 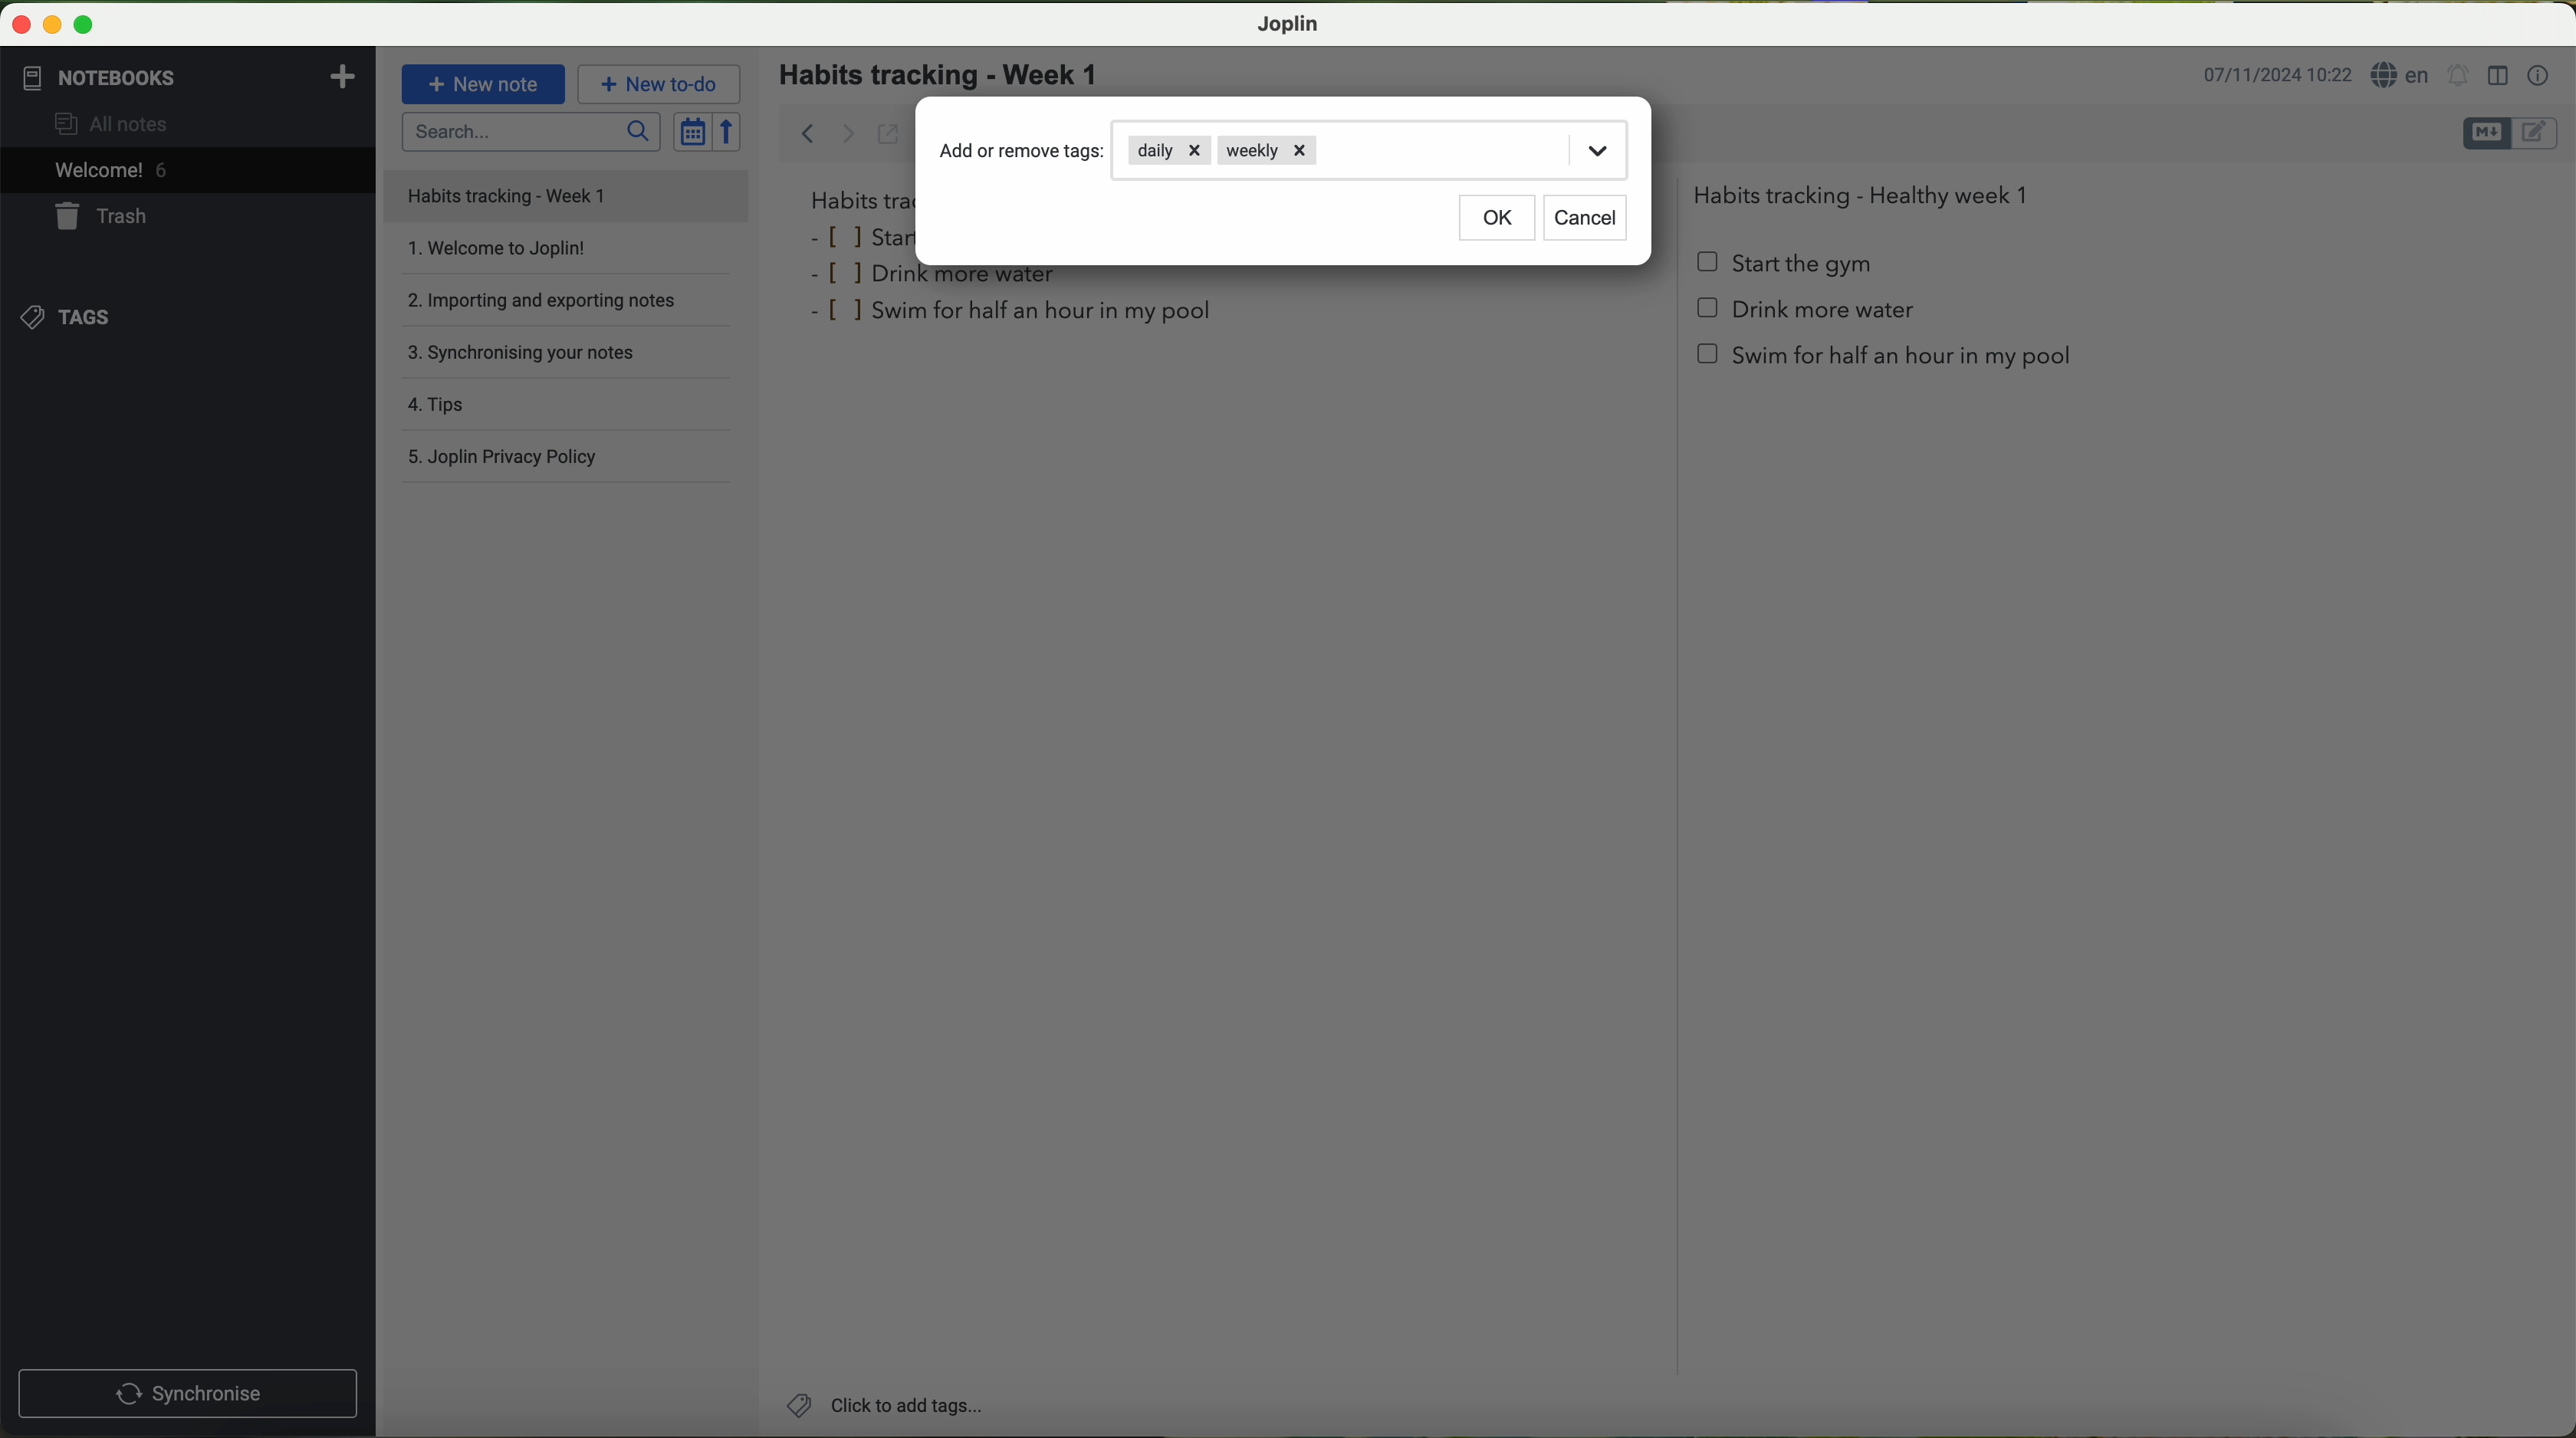 What do you see at coordinates (1787, 264) in the screenshot?
I see `start the gym` at bounding box center [1787, 264].